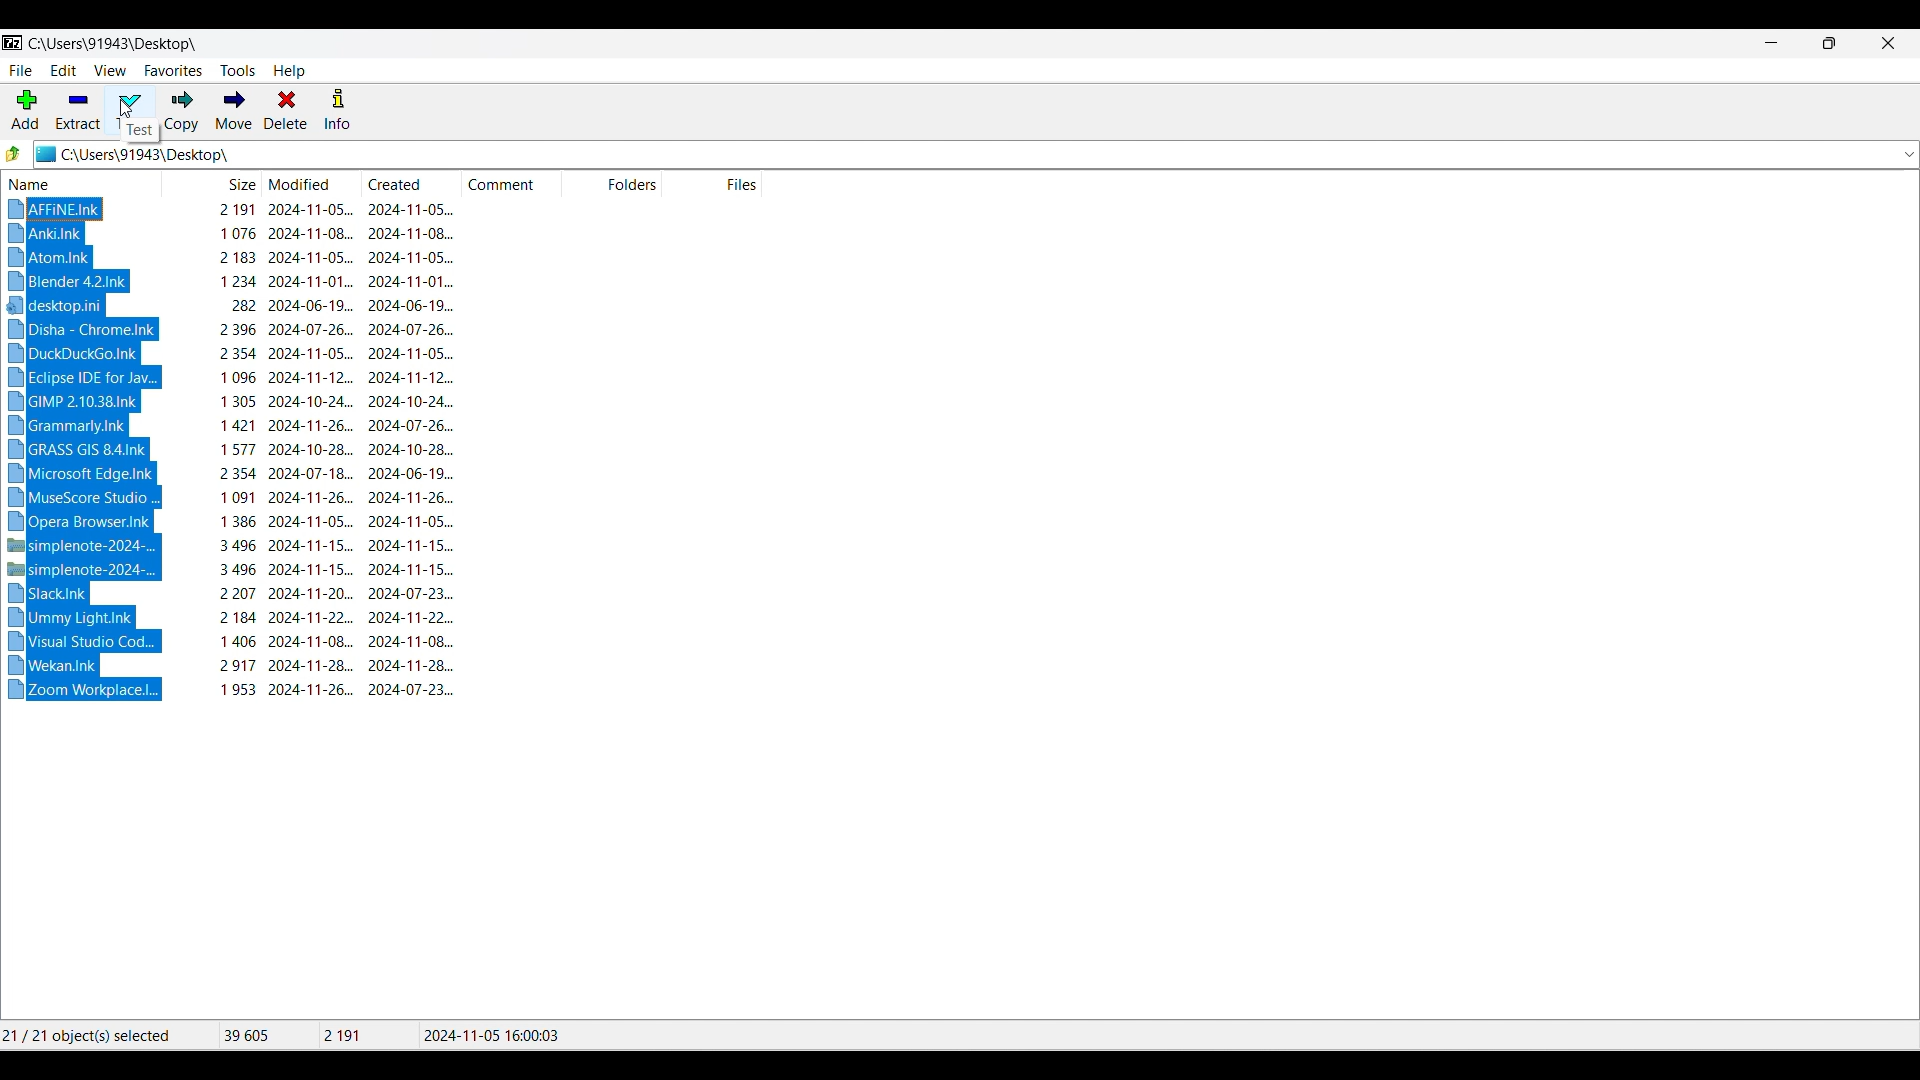  I want to click on Show interface in a smaller tab, so click(1829, 43).